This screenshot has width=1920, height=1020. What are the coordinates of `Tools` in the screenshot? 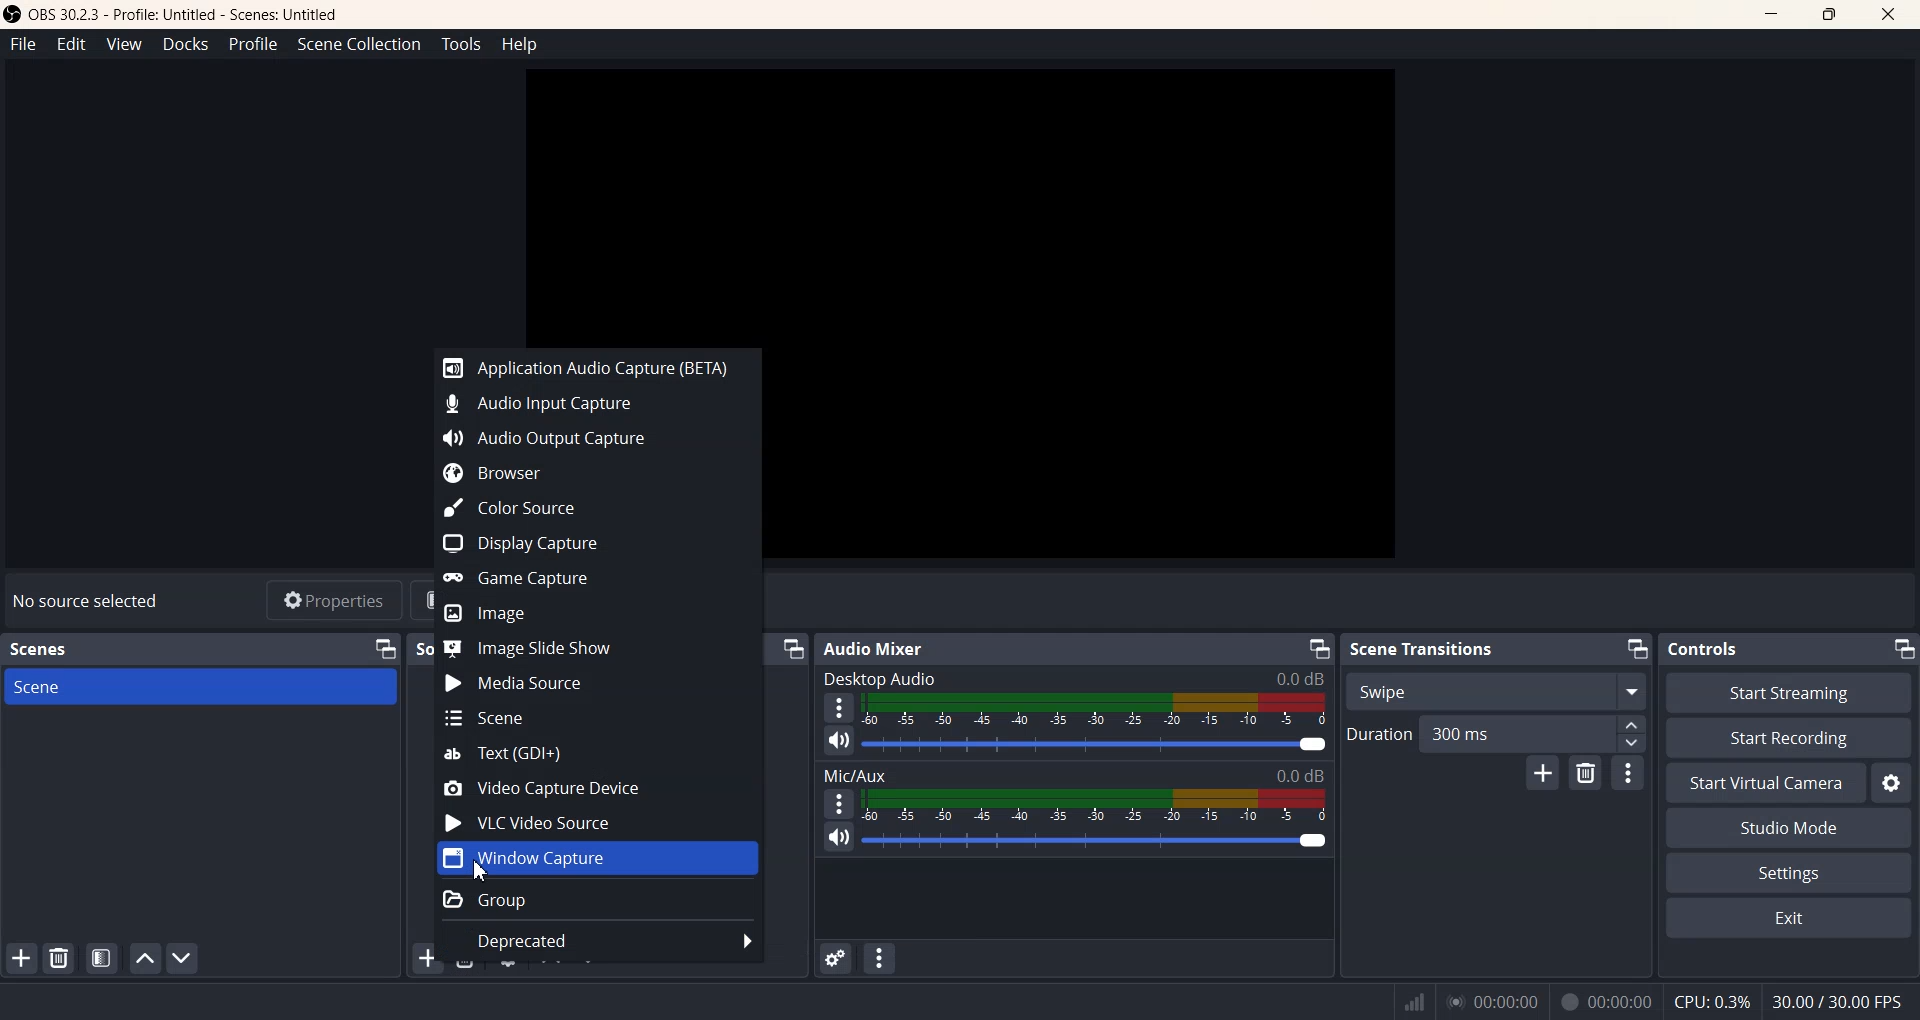 It's located at (462, 45).